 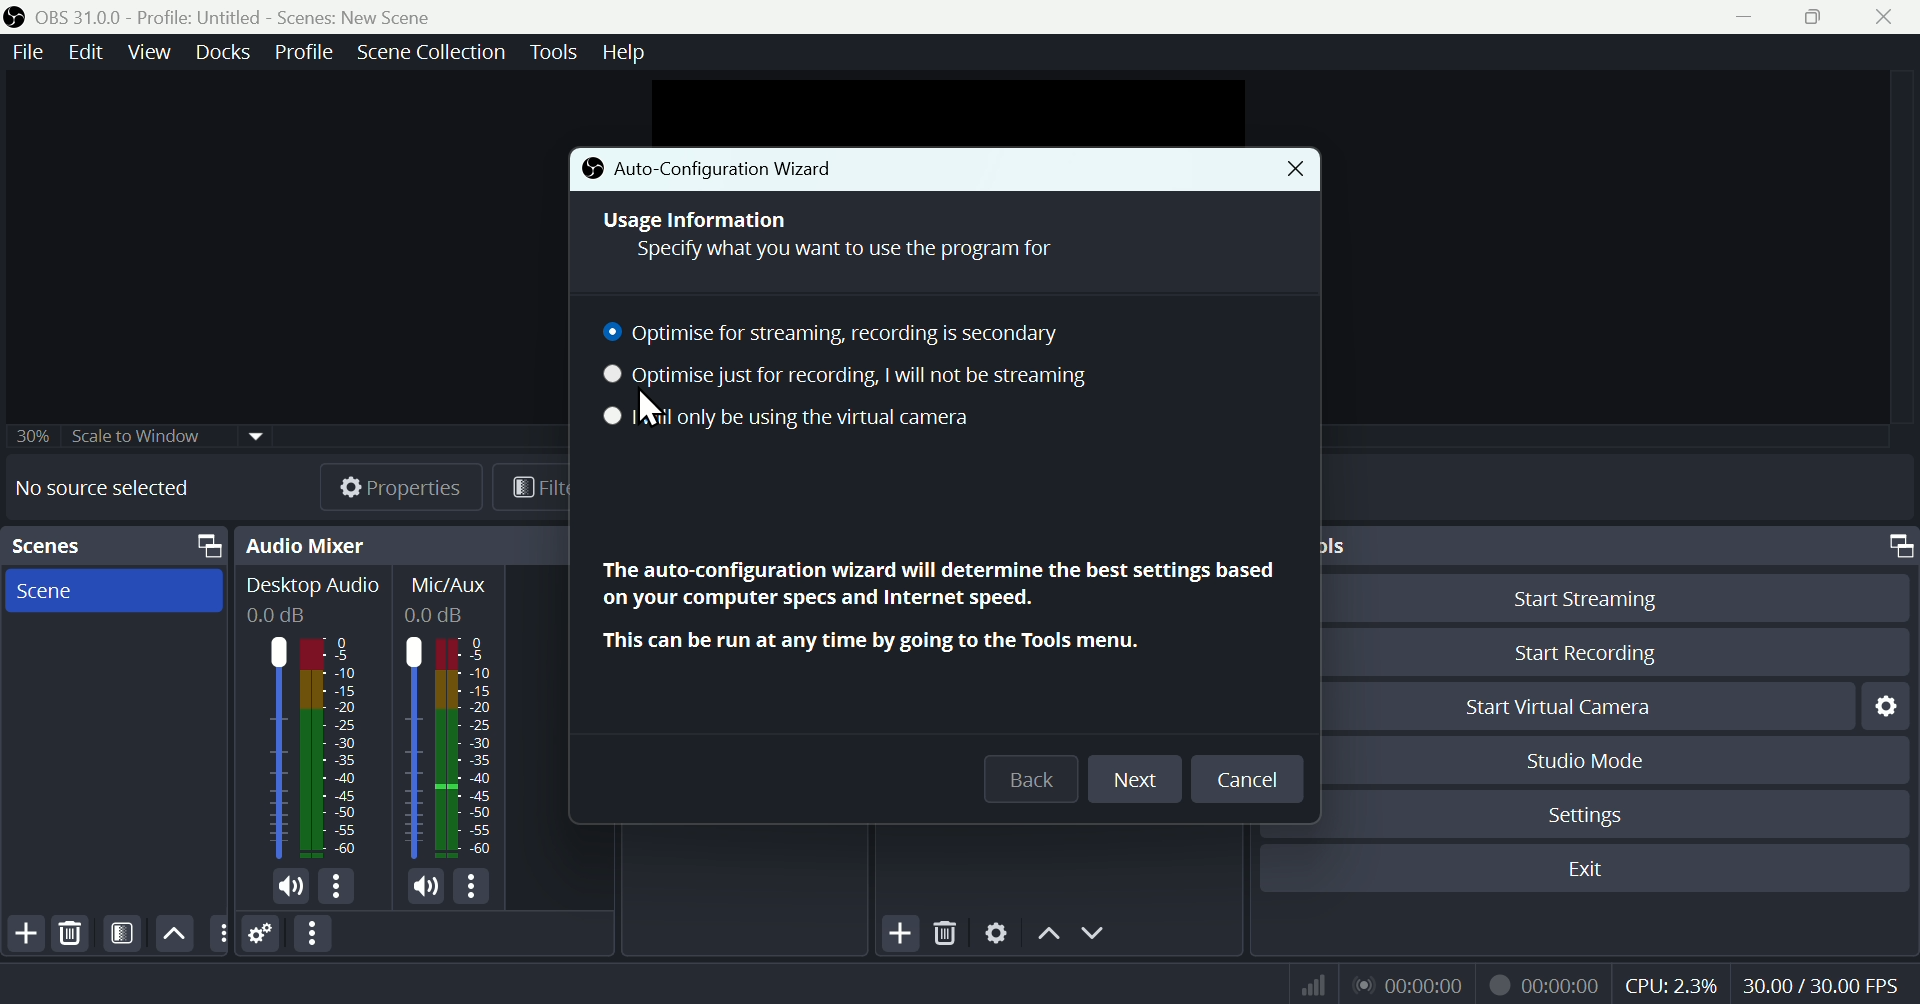 What do you see at coordinates (592, 169) in the screenshot?
I see `icon` at bounding box center [592, 169].